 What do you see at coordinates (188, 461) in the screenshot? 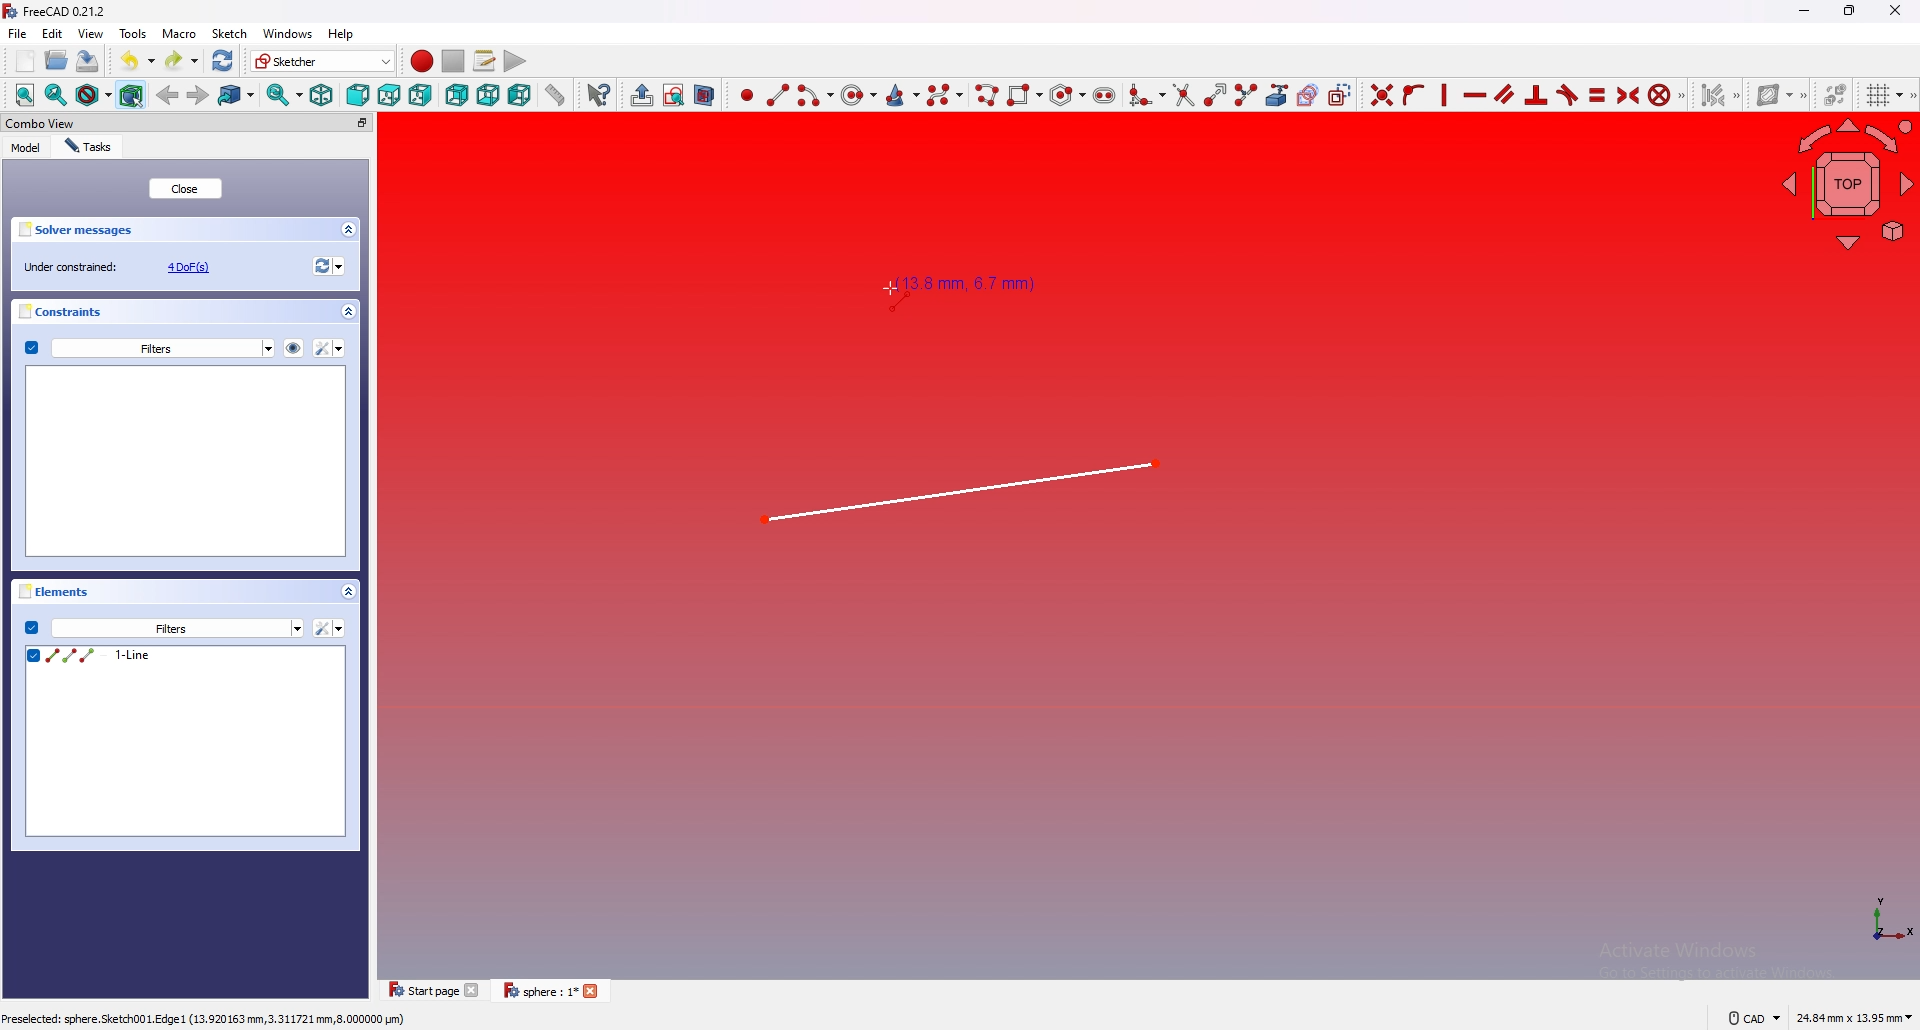
I see `Blank` at bounding box center [188, 461].